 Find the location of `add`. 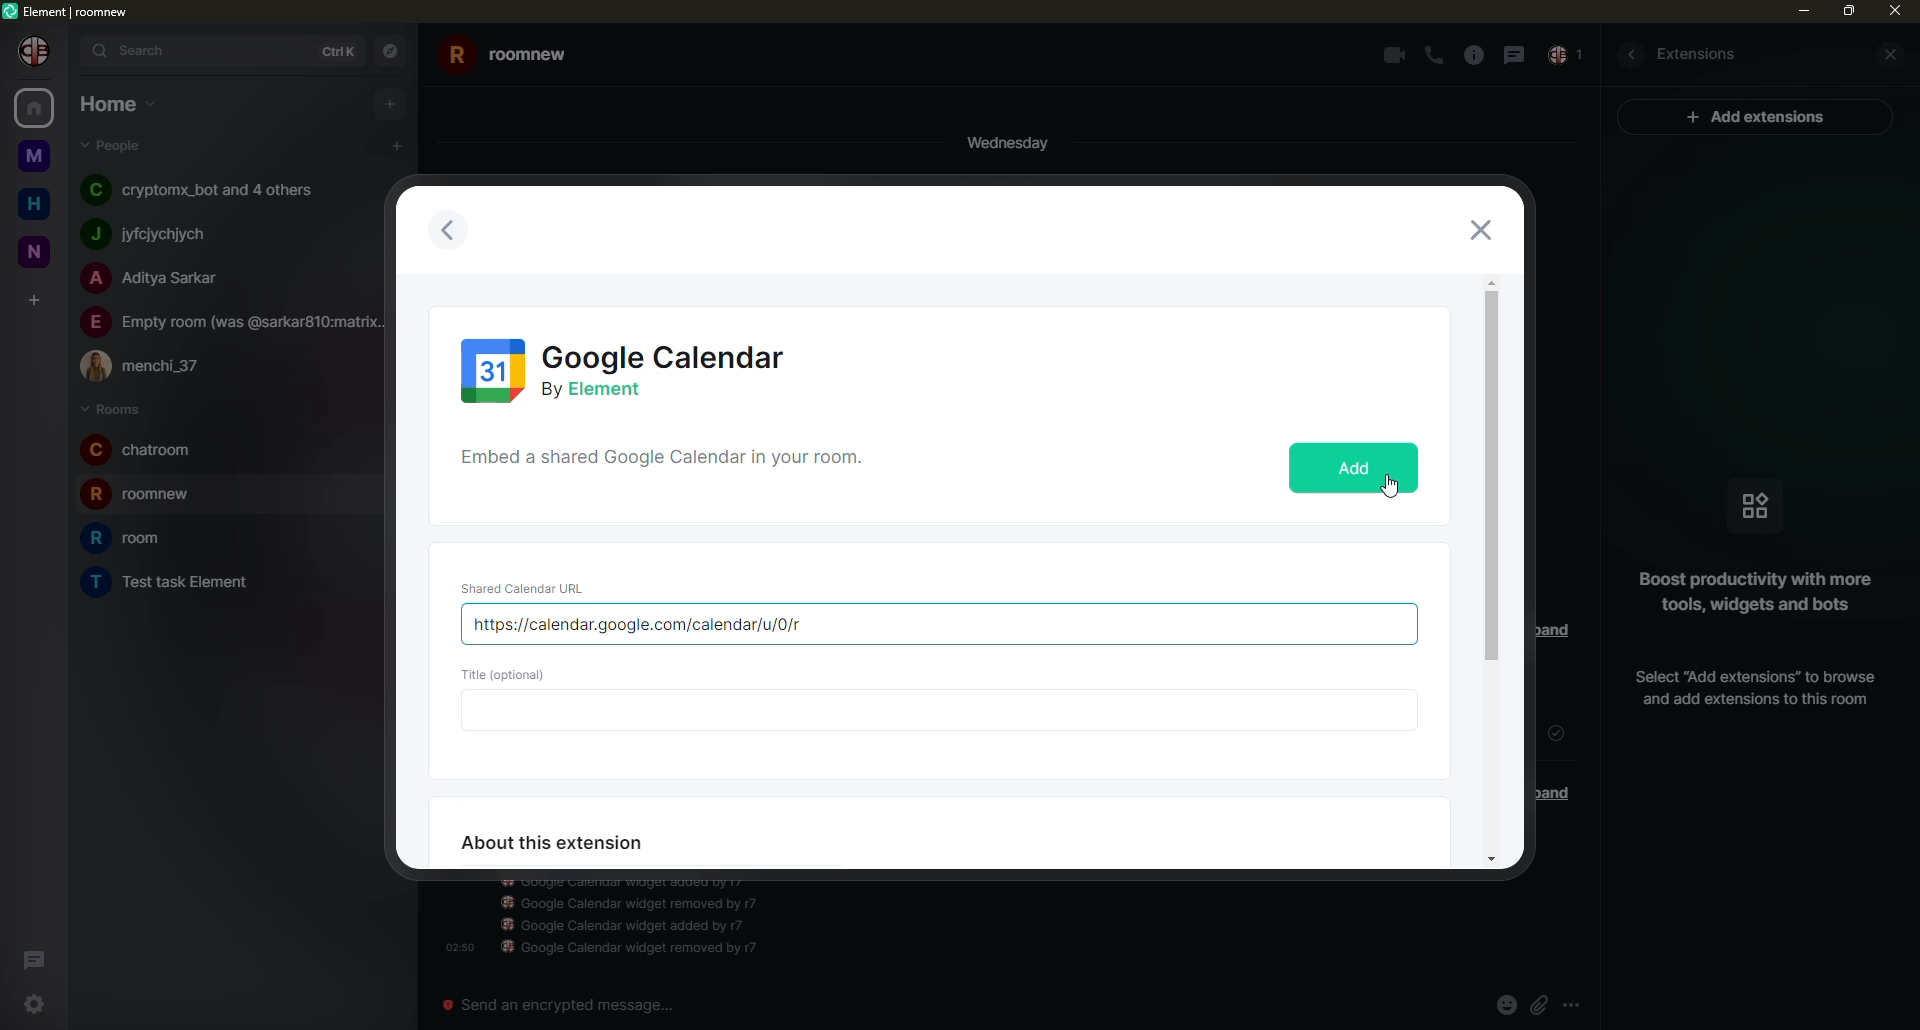

add is located at coordinates (391, 103).